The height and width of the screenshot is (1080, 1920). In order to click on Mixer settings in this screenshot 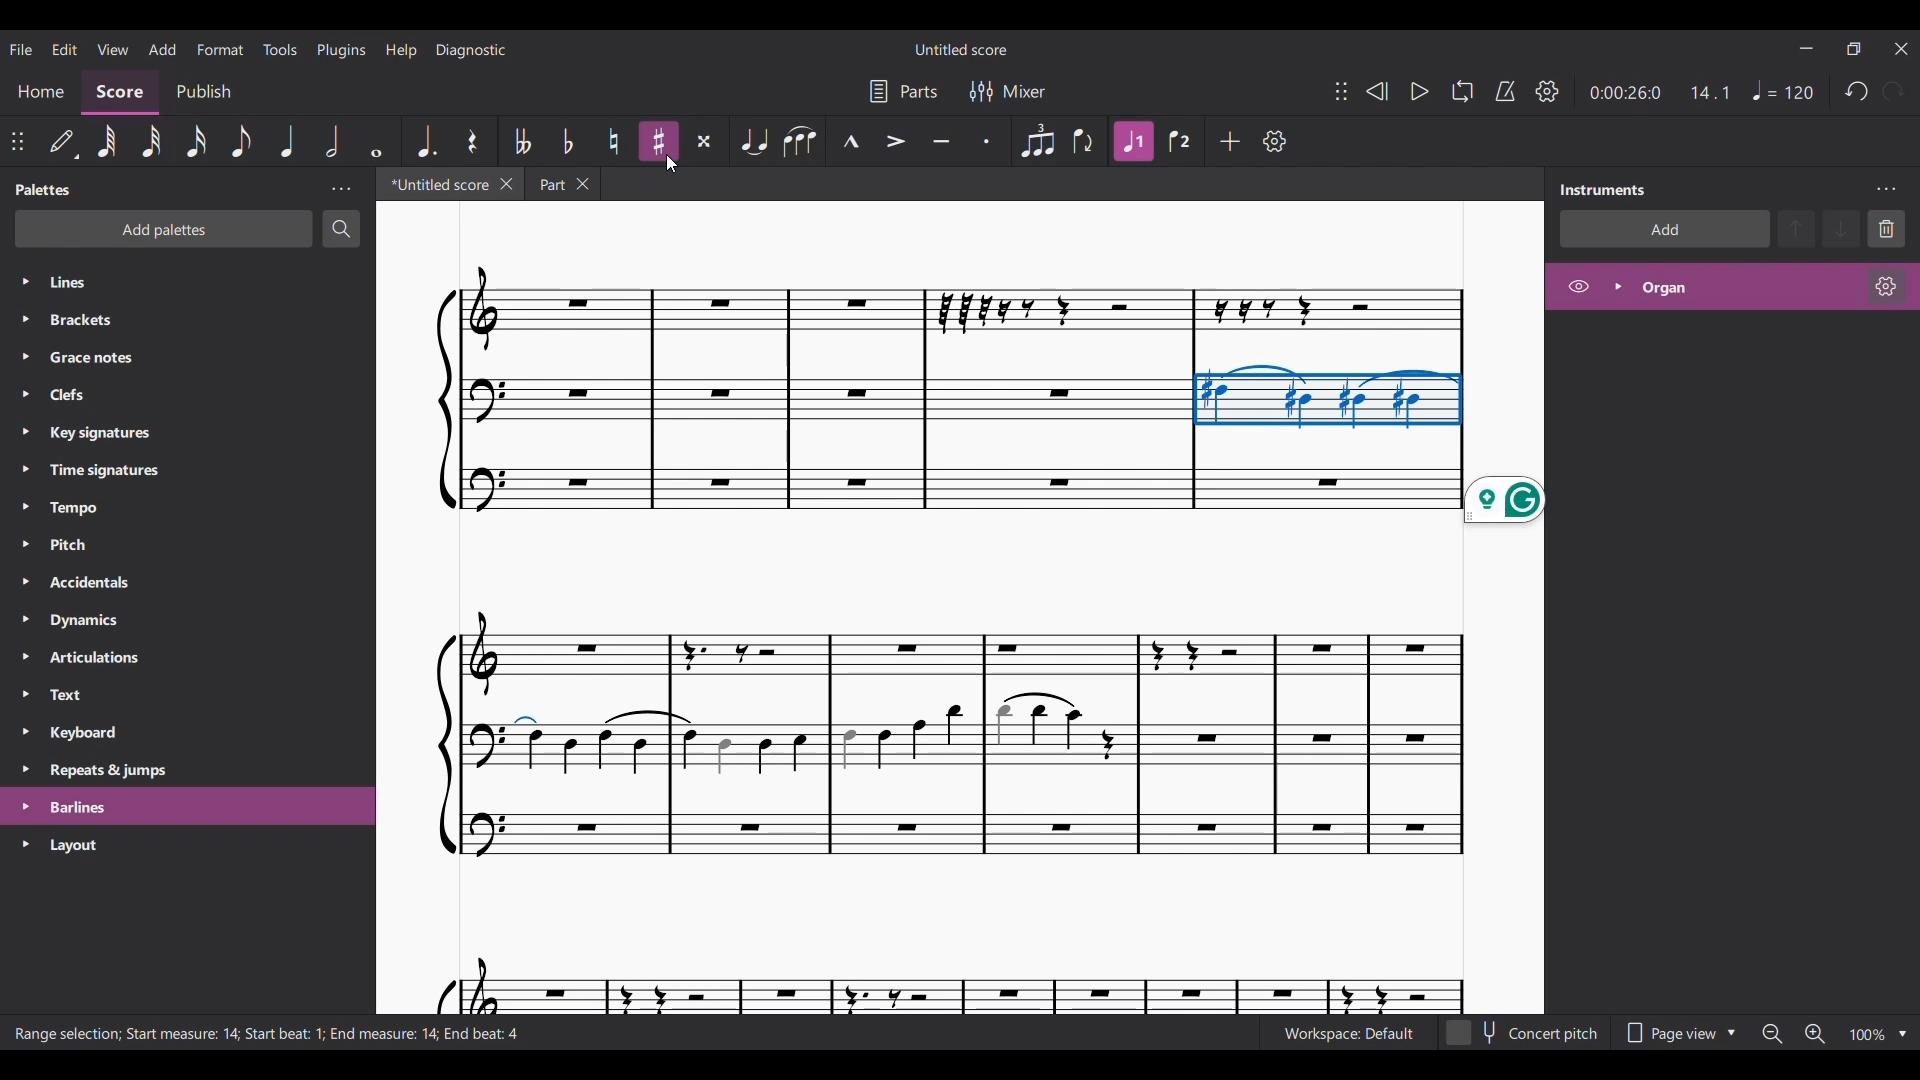, I will do `click(1010, 91)`.